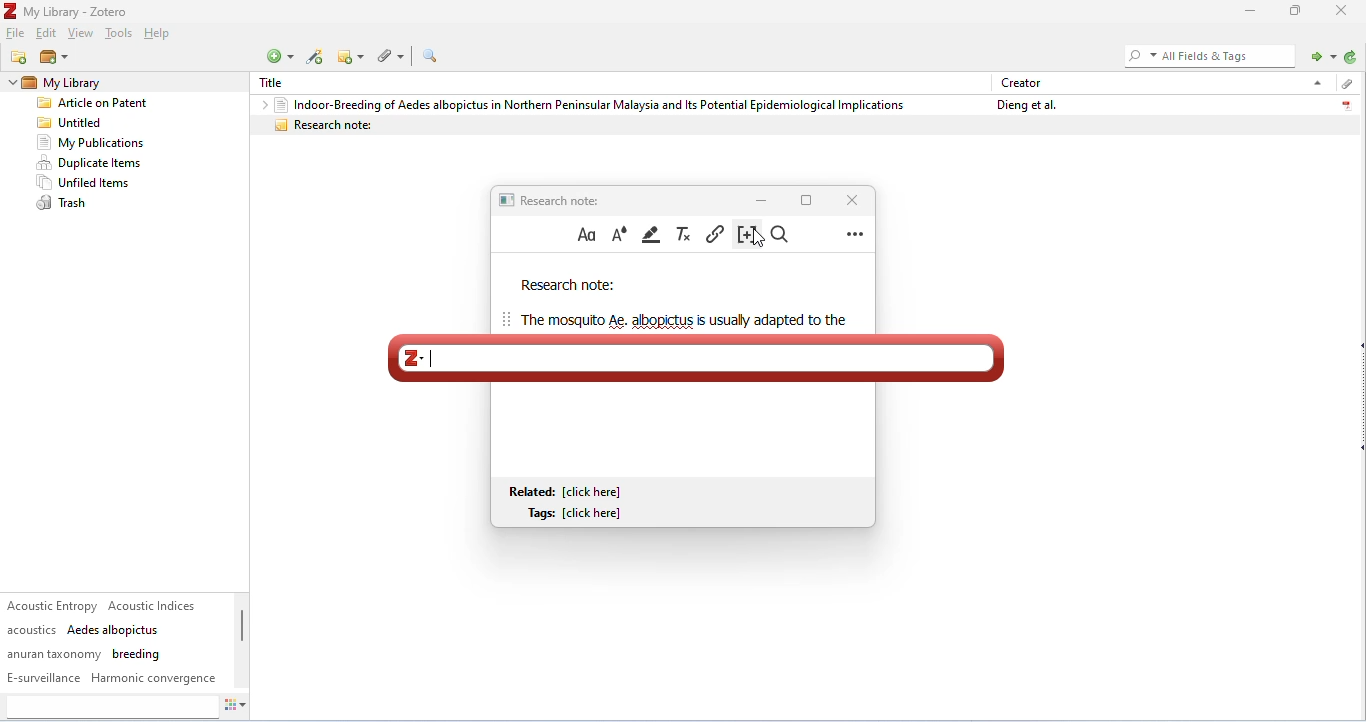  I want to click on dieng et al., so click(1024, 105).